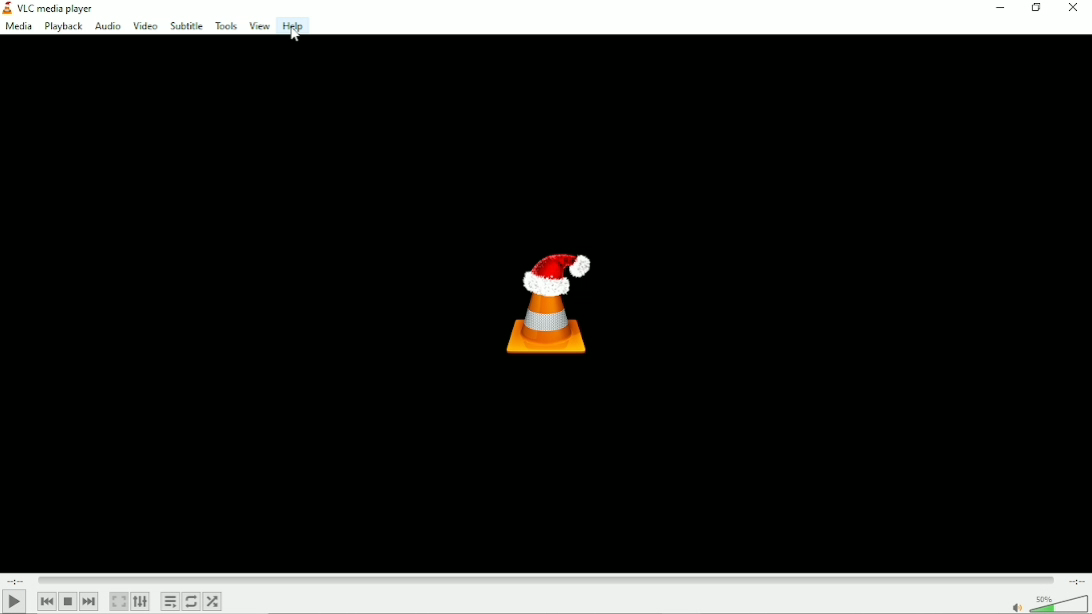  I want to click on mute, so click(1016, 607).